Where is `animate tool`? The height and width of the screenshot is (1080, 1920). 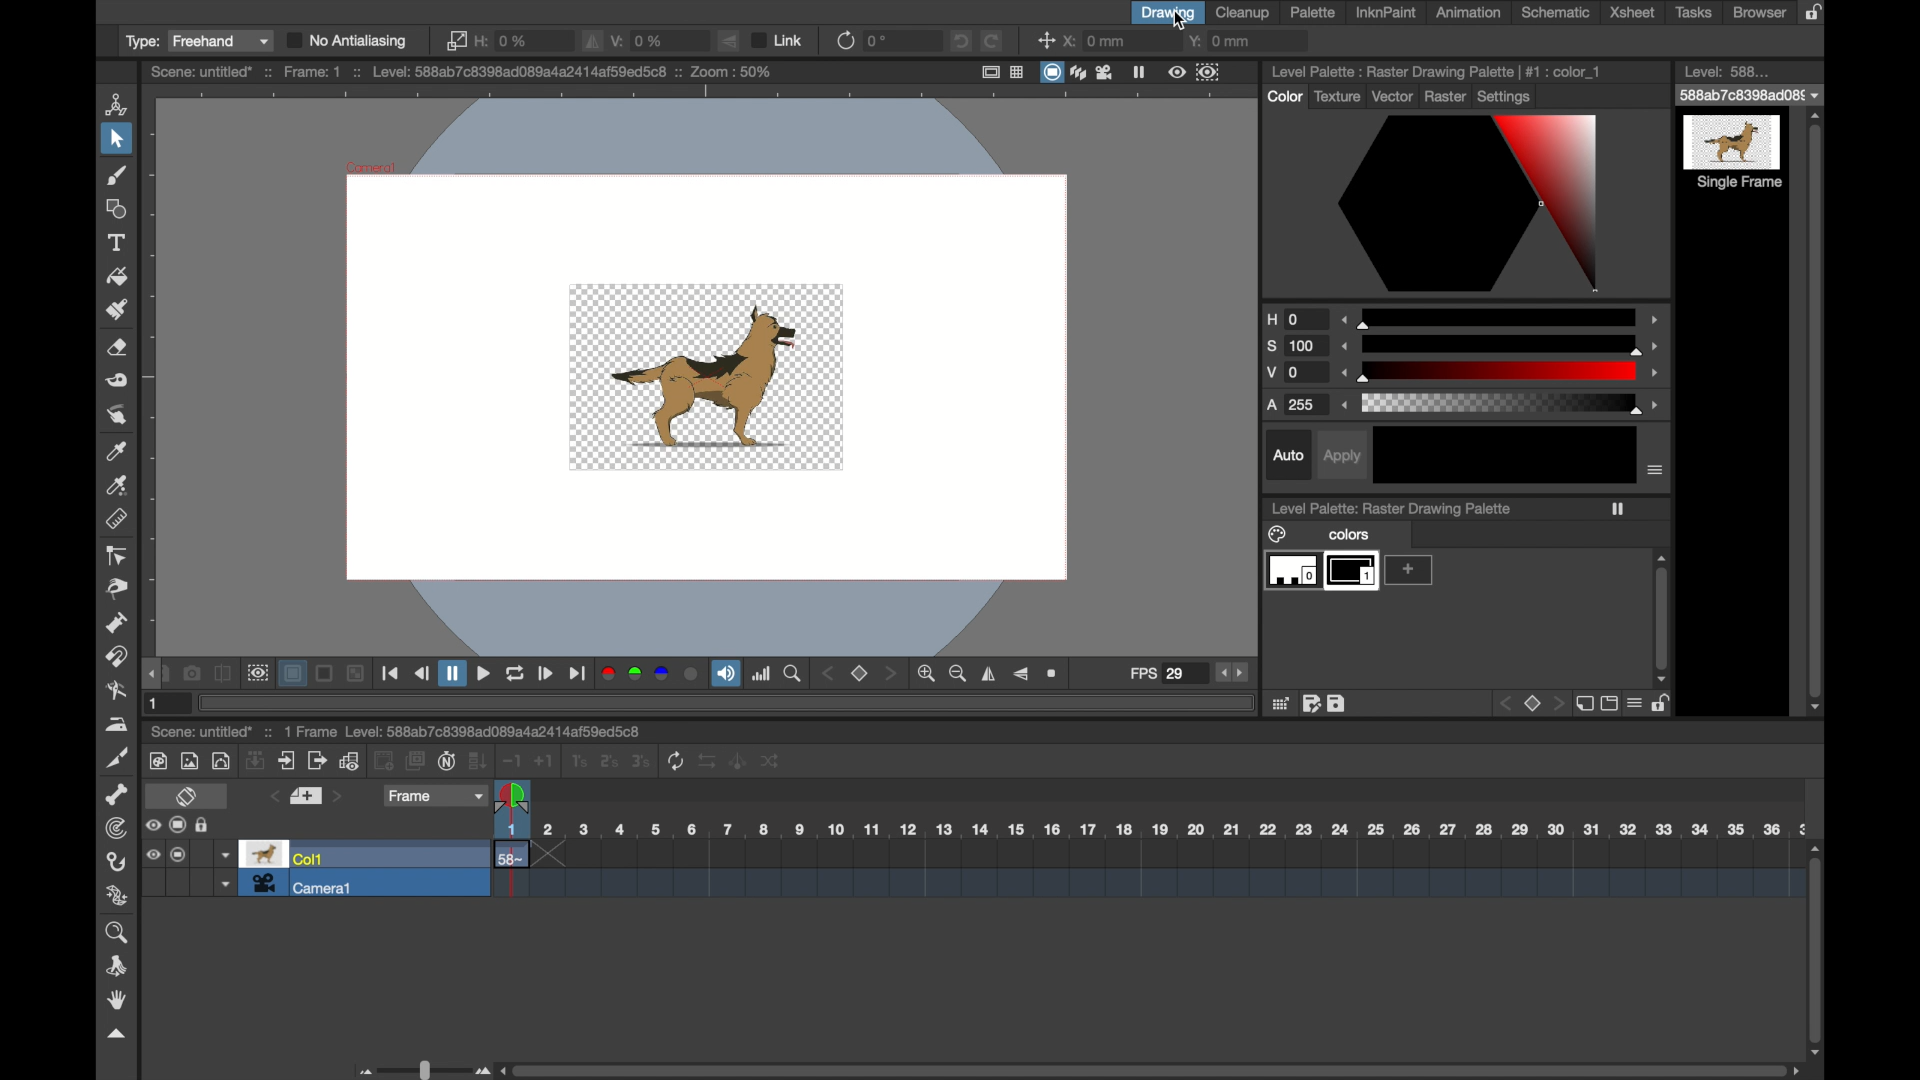 animate tool is located at coordinates (118, 103).